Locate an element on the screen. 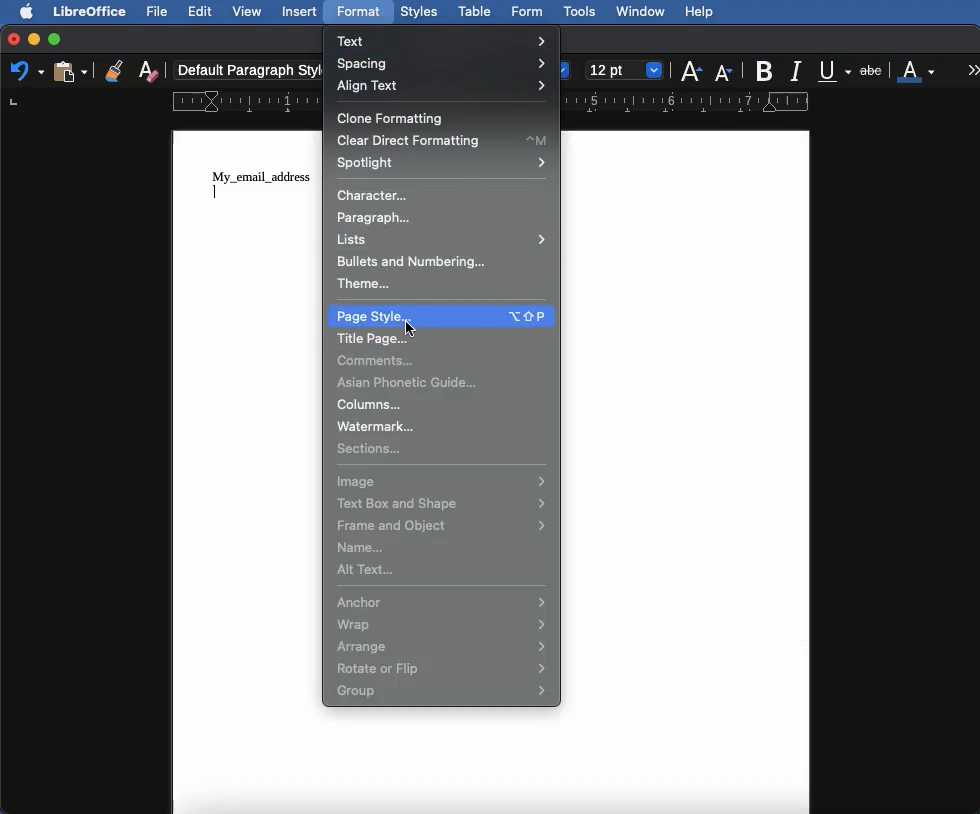  Character is located at coordinates (380, 196).